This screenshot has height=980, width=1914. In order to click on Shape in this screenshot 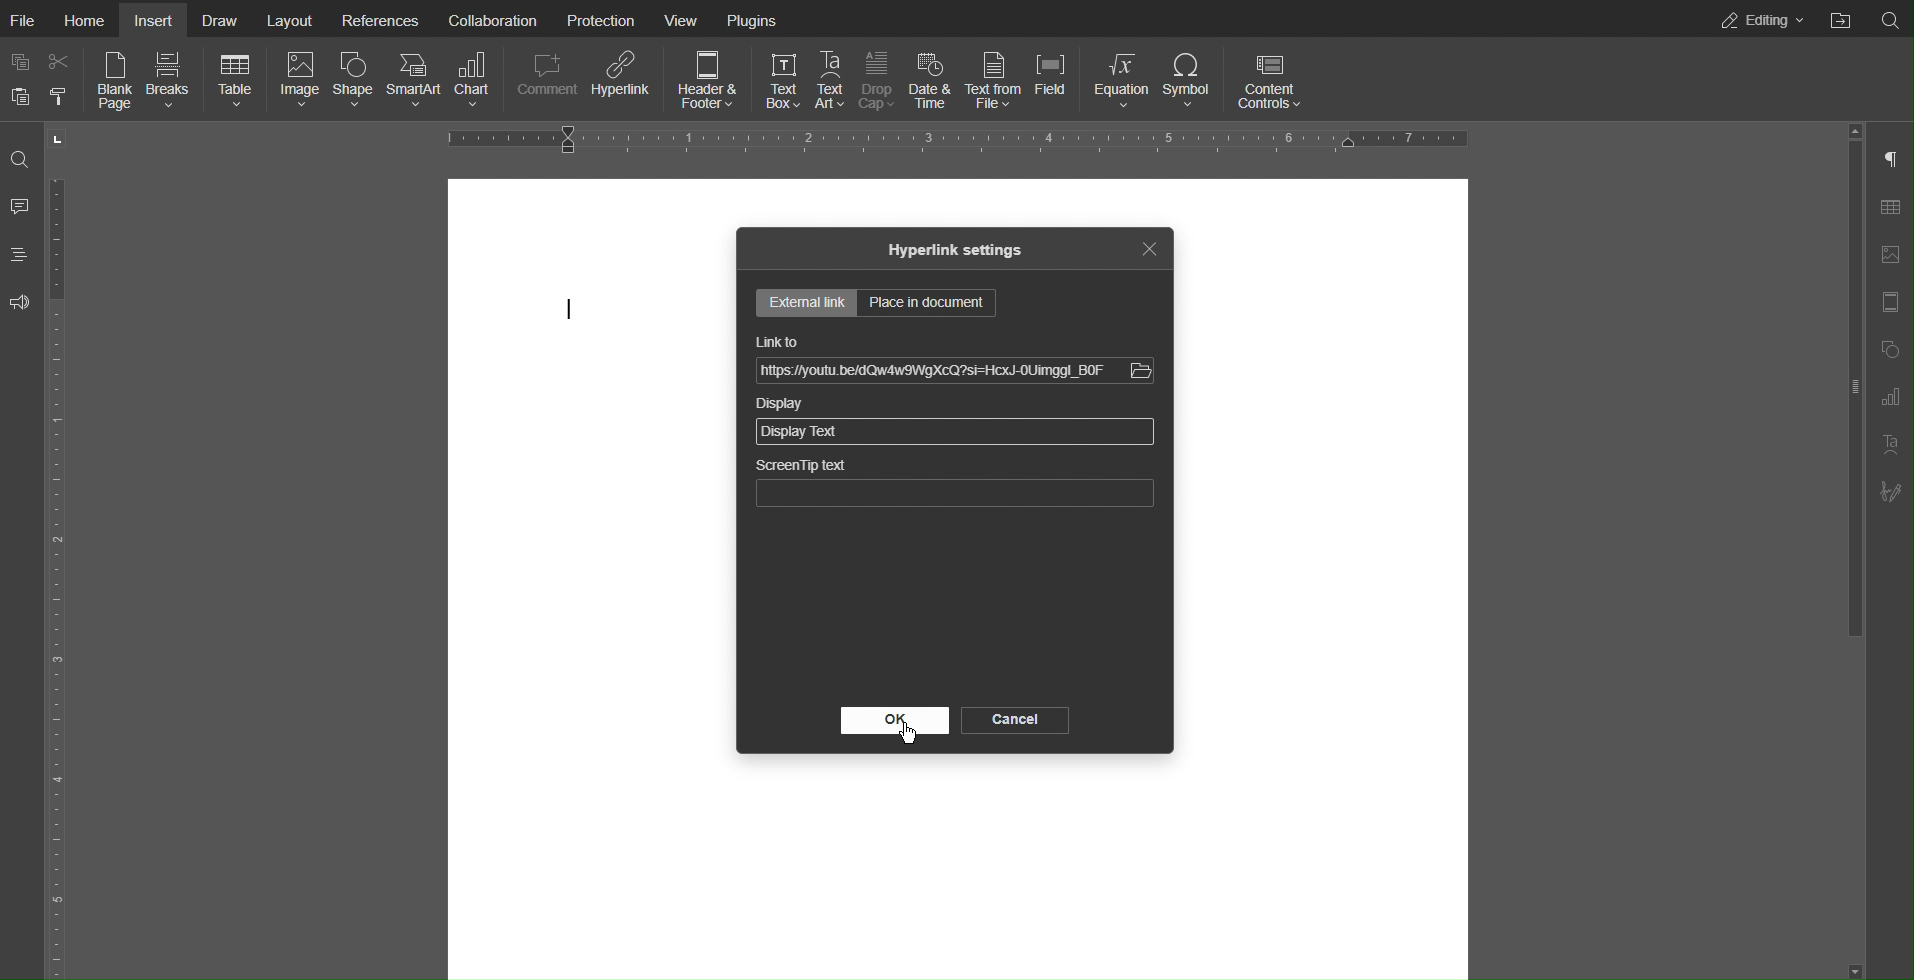, I will do `click(355, 82)`.